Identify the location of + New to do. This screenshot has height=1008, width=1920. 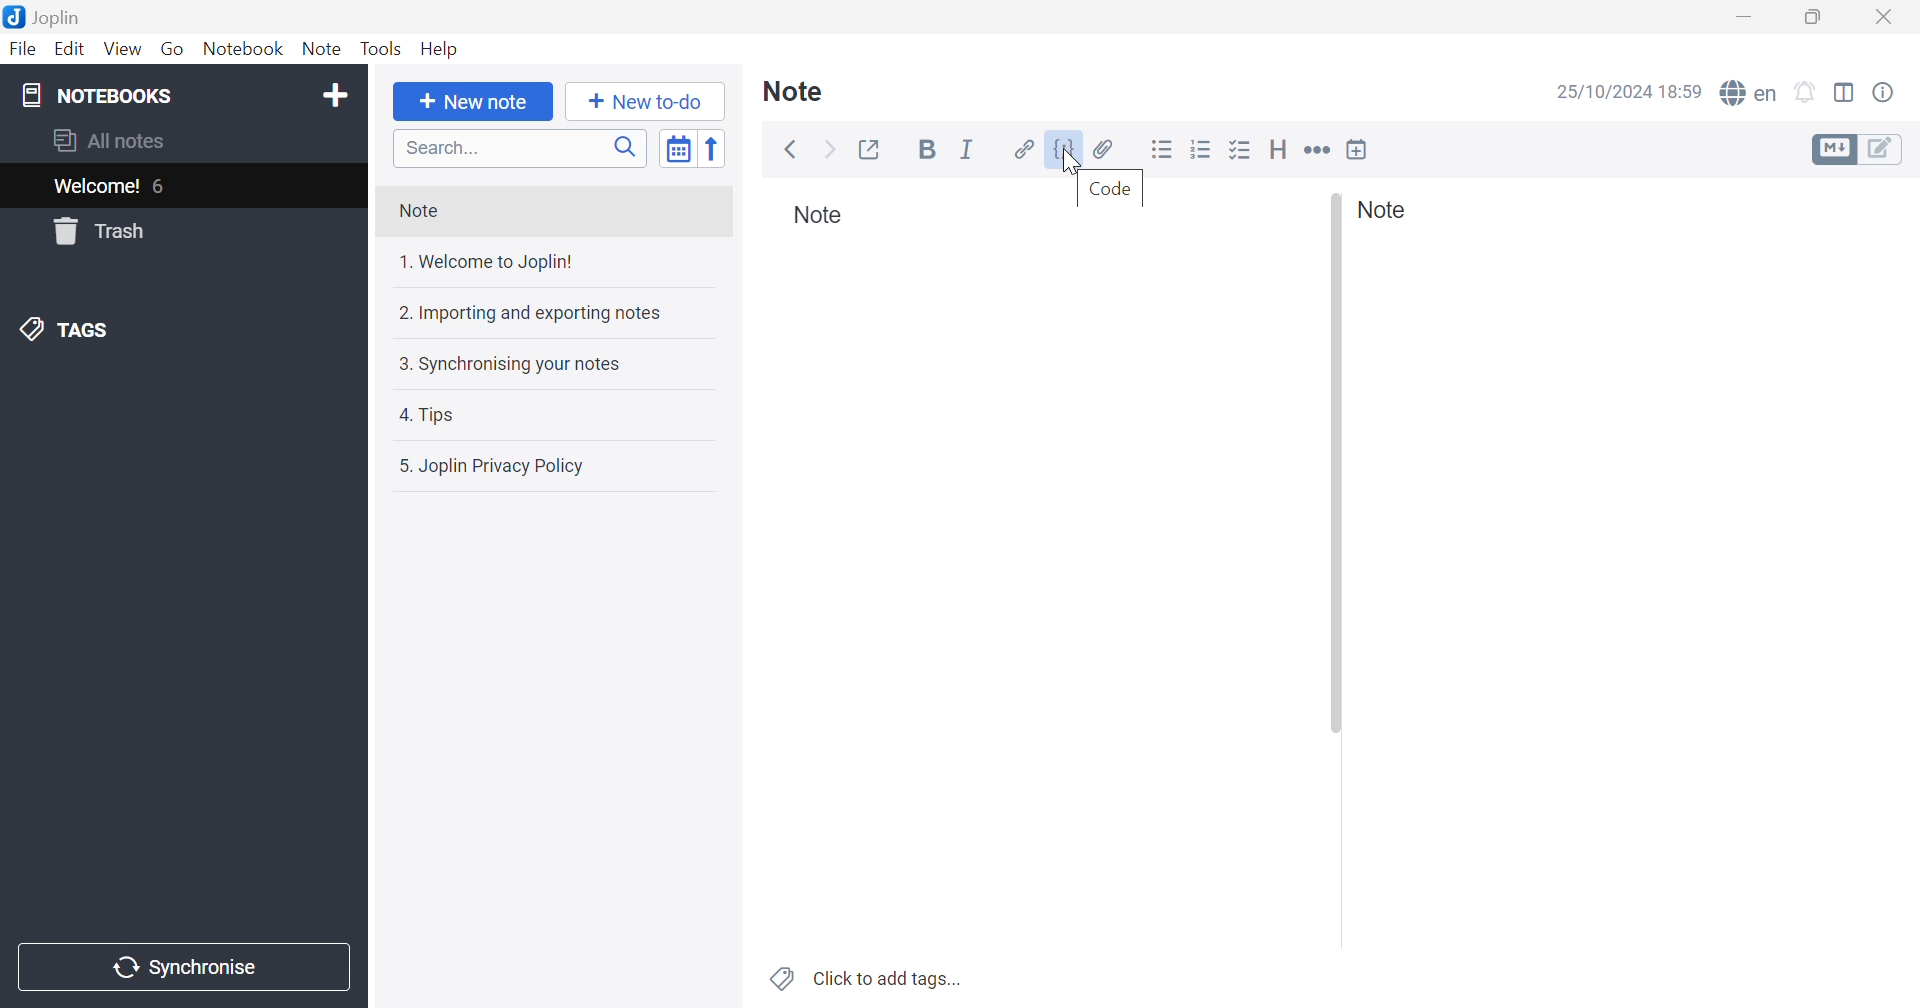
(644, 104).